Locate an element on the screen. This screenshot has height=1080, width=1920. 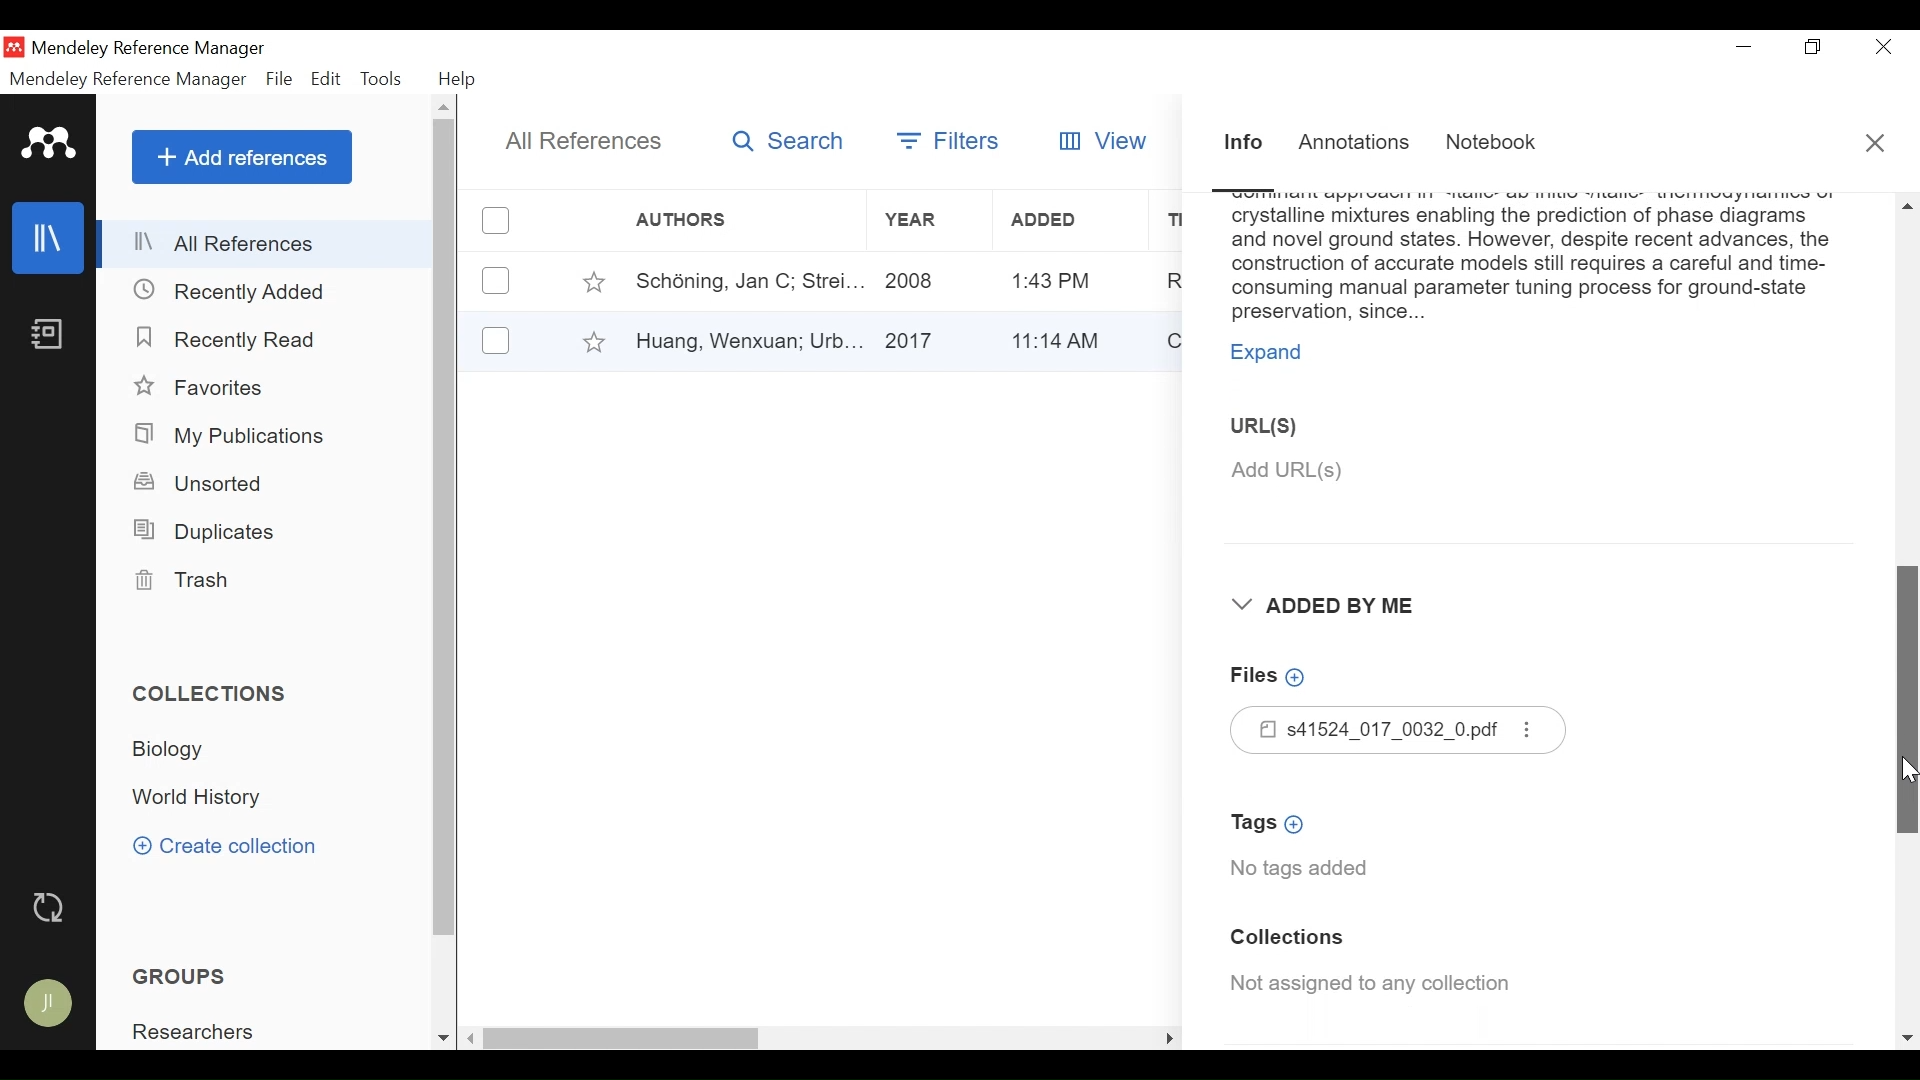
Scroll Right is located at coordinates (1170, 1038).